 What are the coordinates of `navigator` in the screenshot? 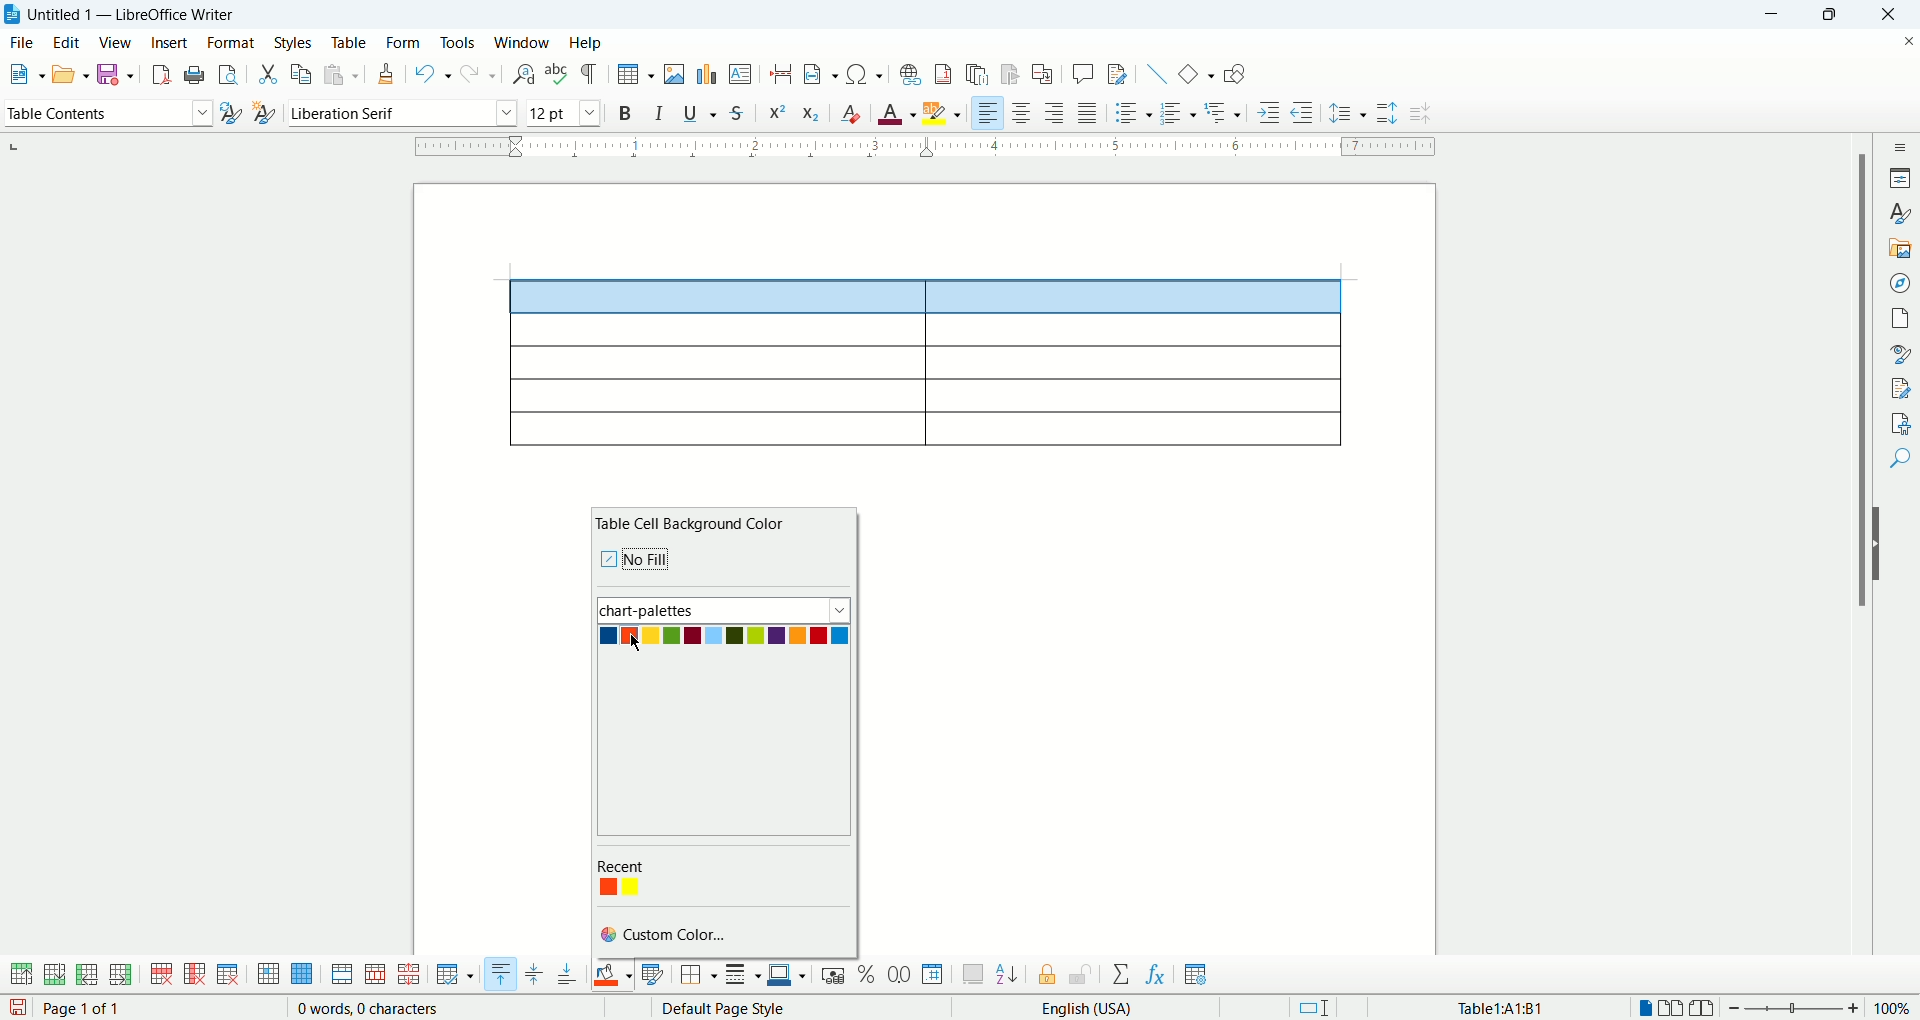 It's located at (1900, 283).